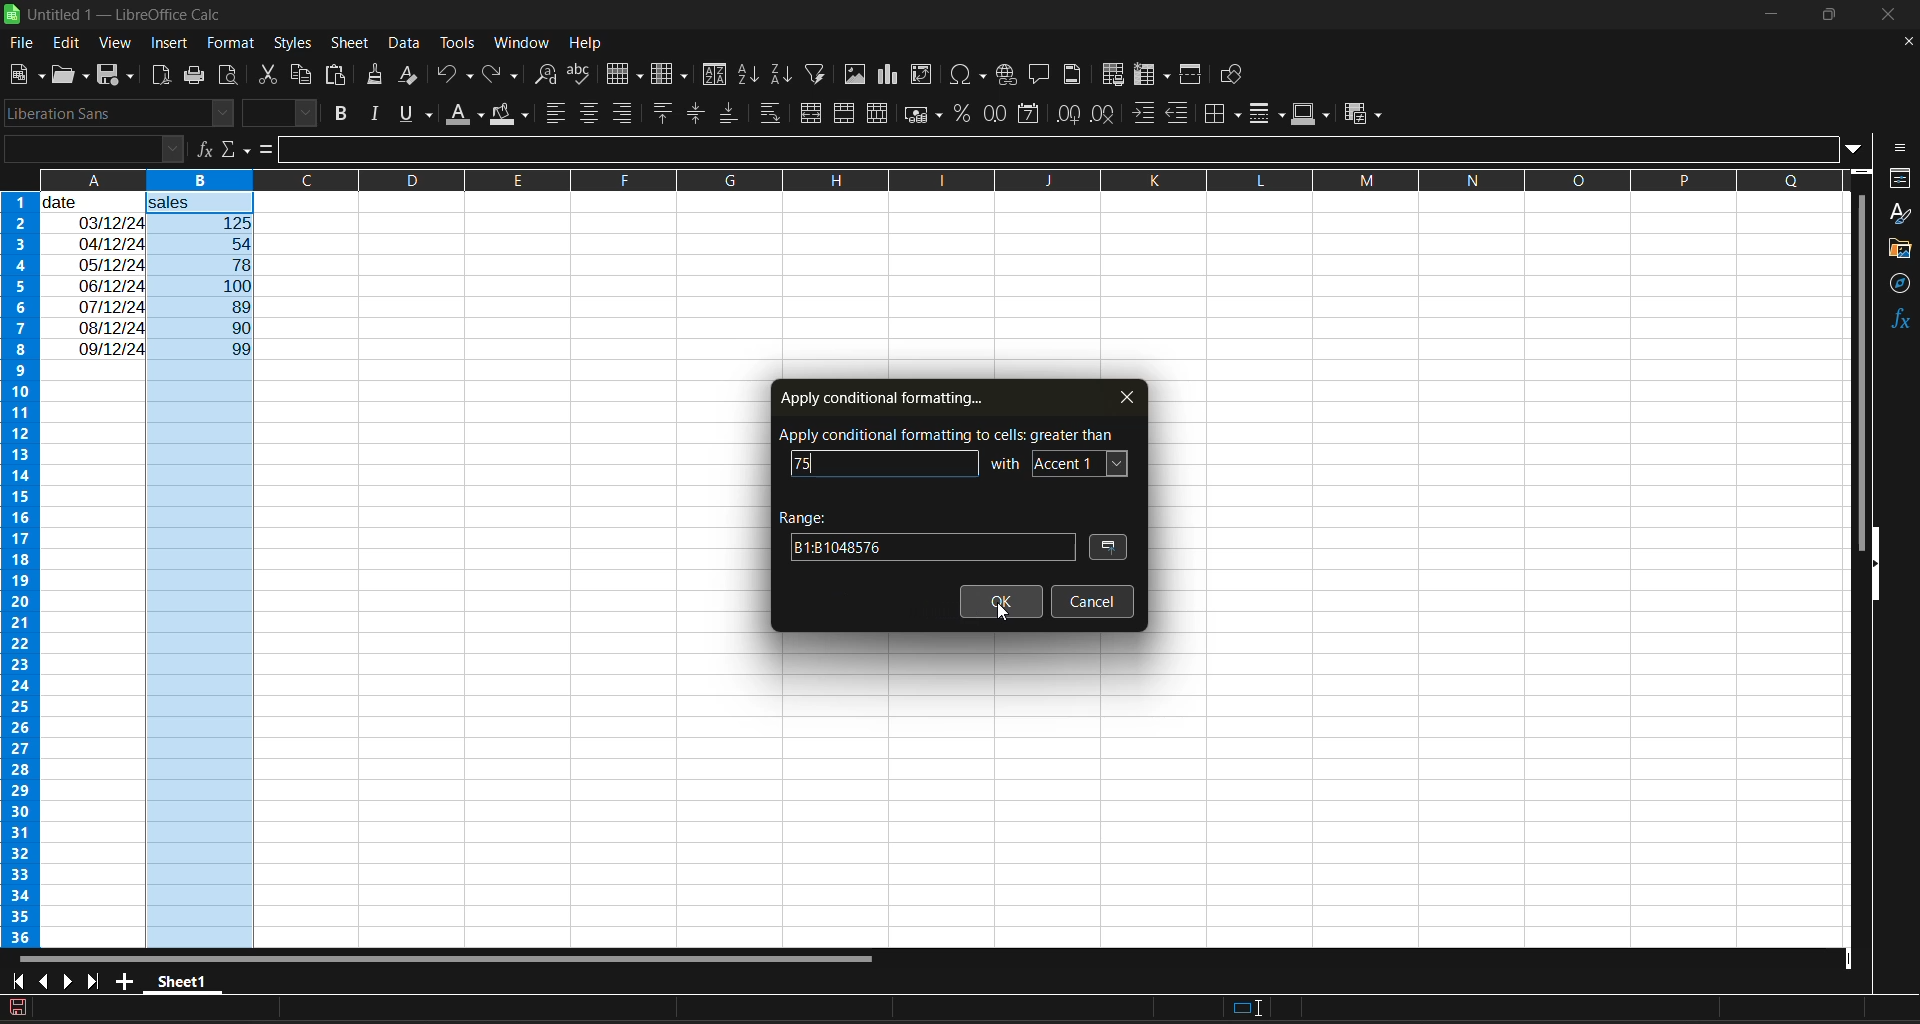  I want to click on border style, so click(1269, 116).